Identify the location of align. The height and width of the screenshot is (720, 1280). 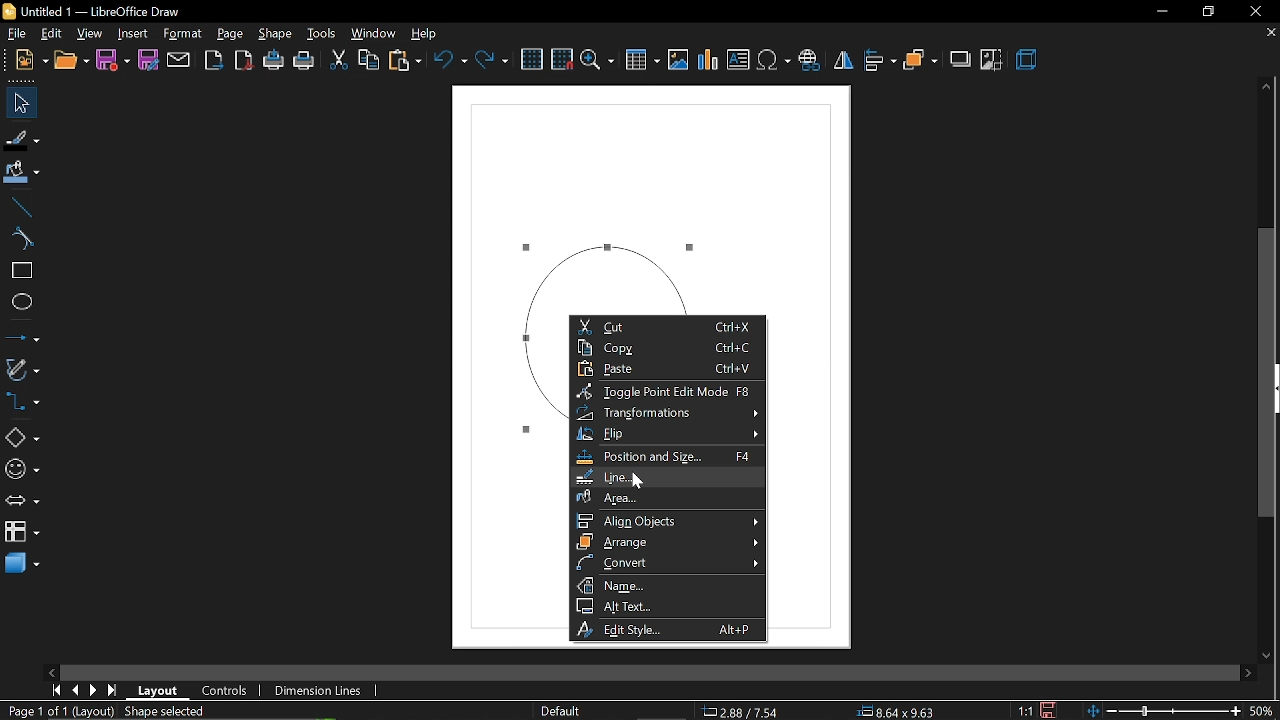
(881, 60).